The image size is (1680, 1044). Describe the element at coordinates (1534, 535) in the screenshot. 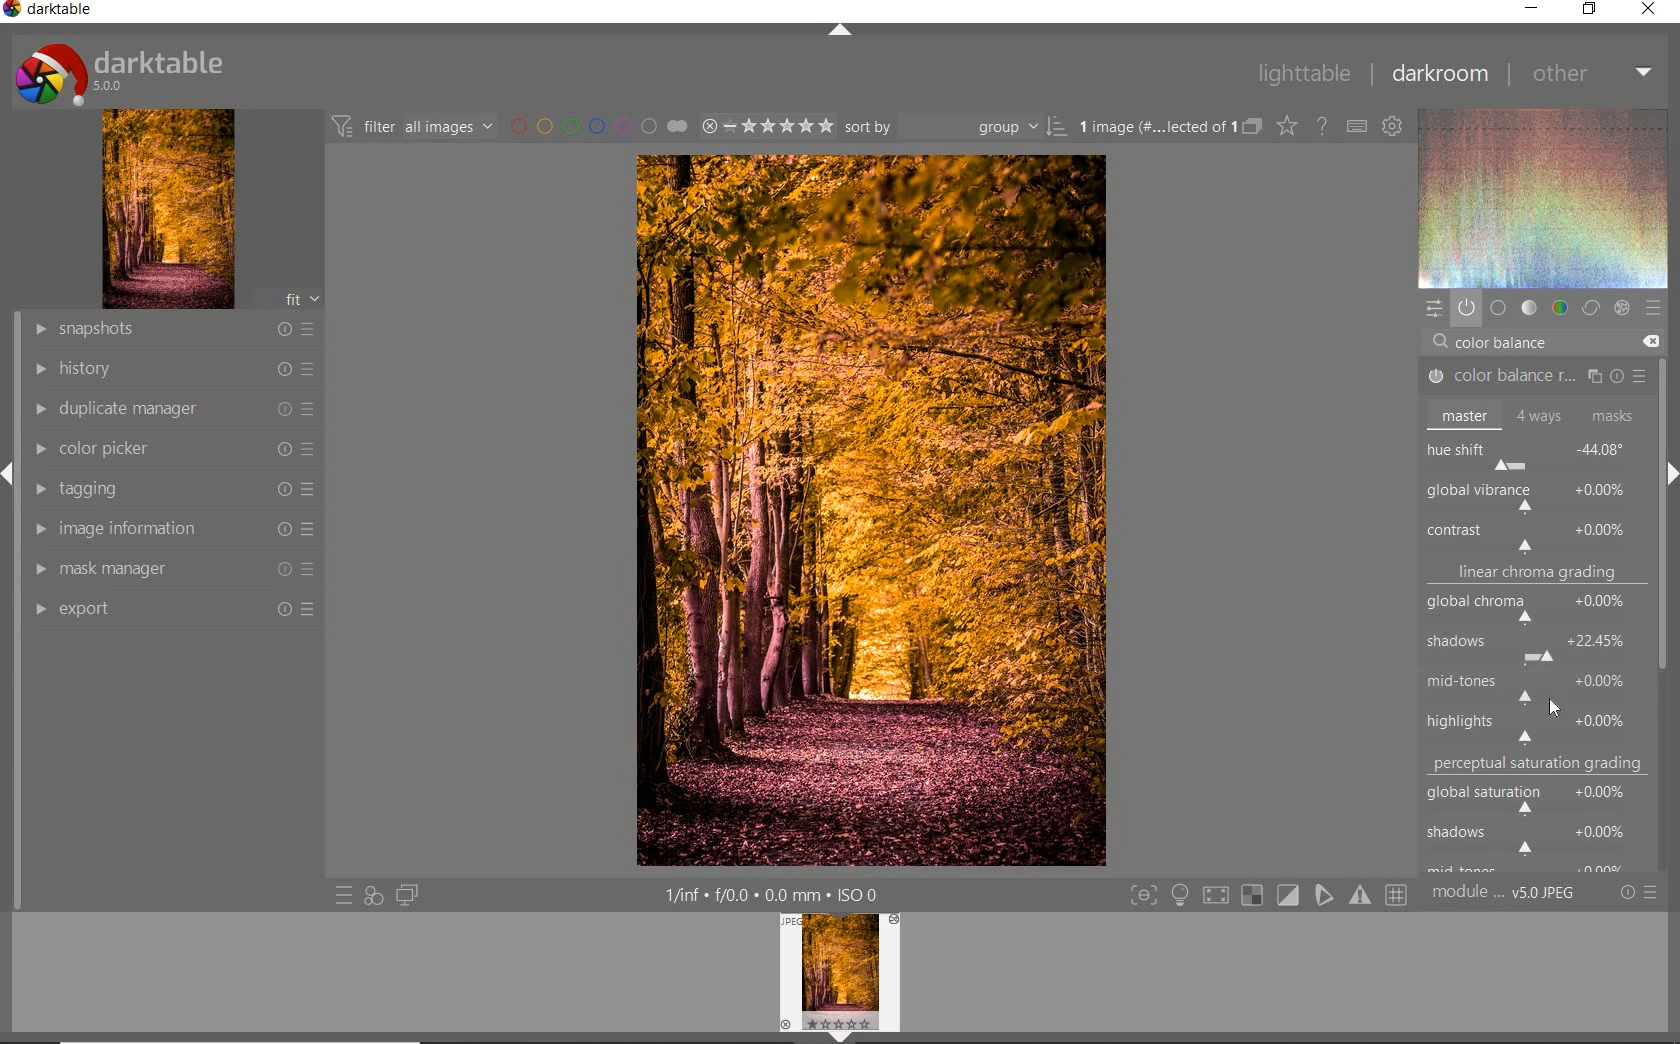

I see `contrast` at that location.